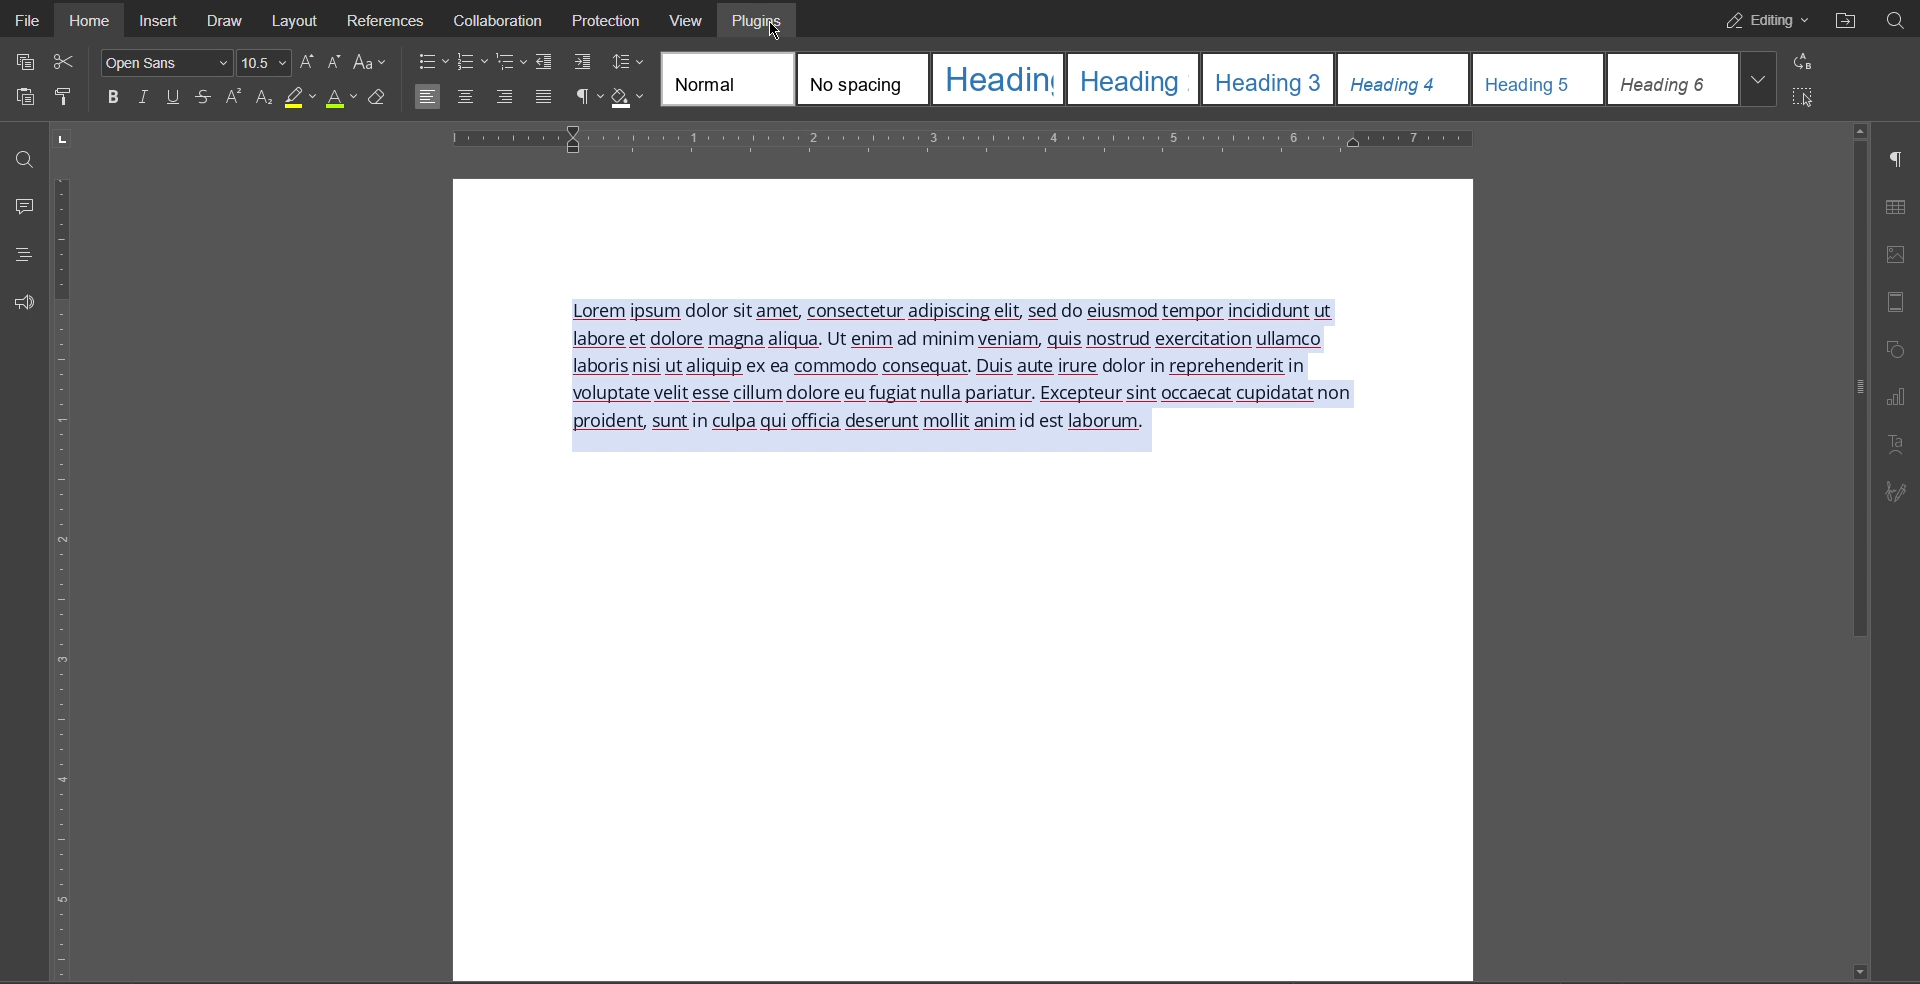  I want to click on Increase Text Size, so click(307, 61).